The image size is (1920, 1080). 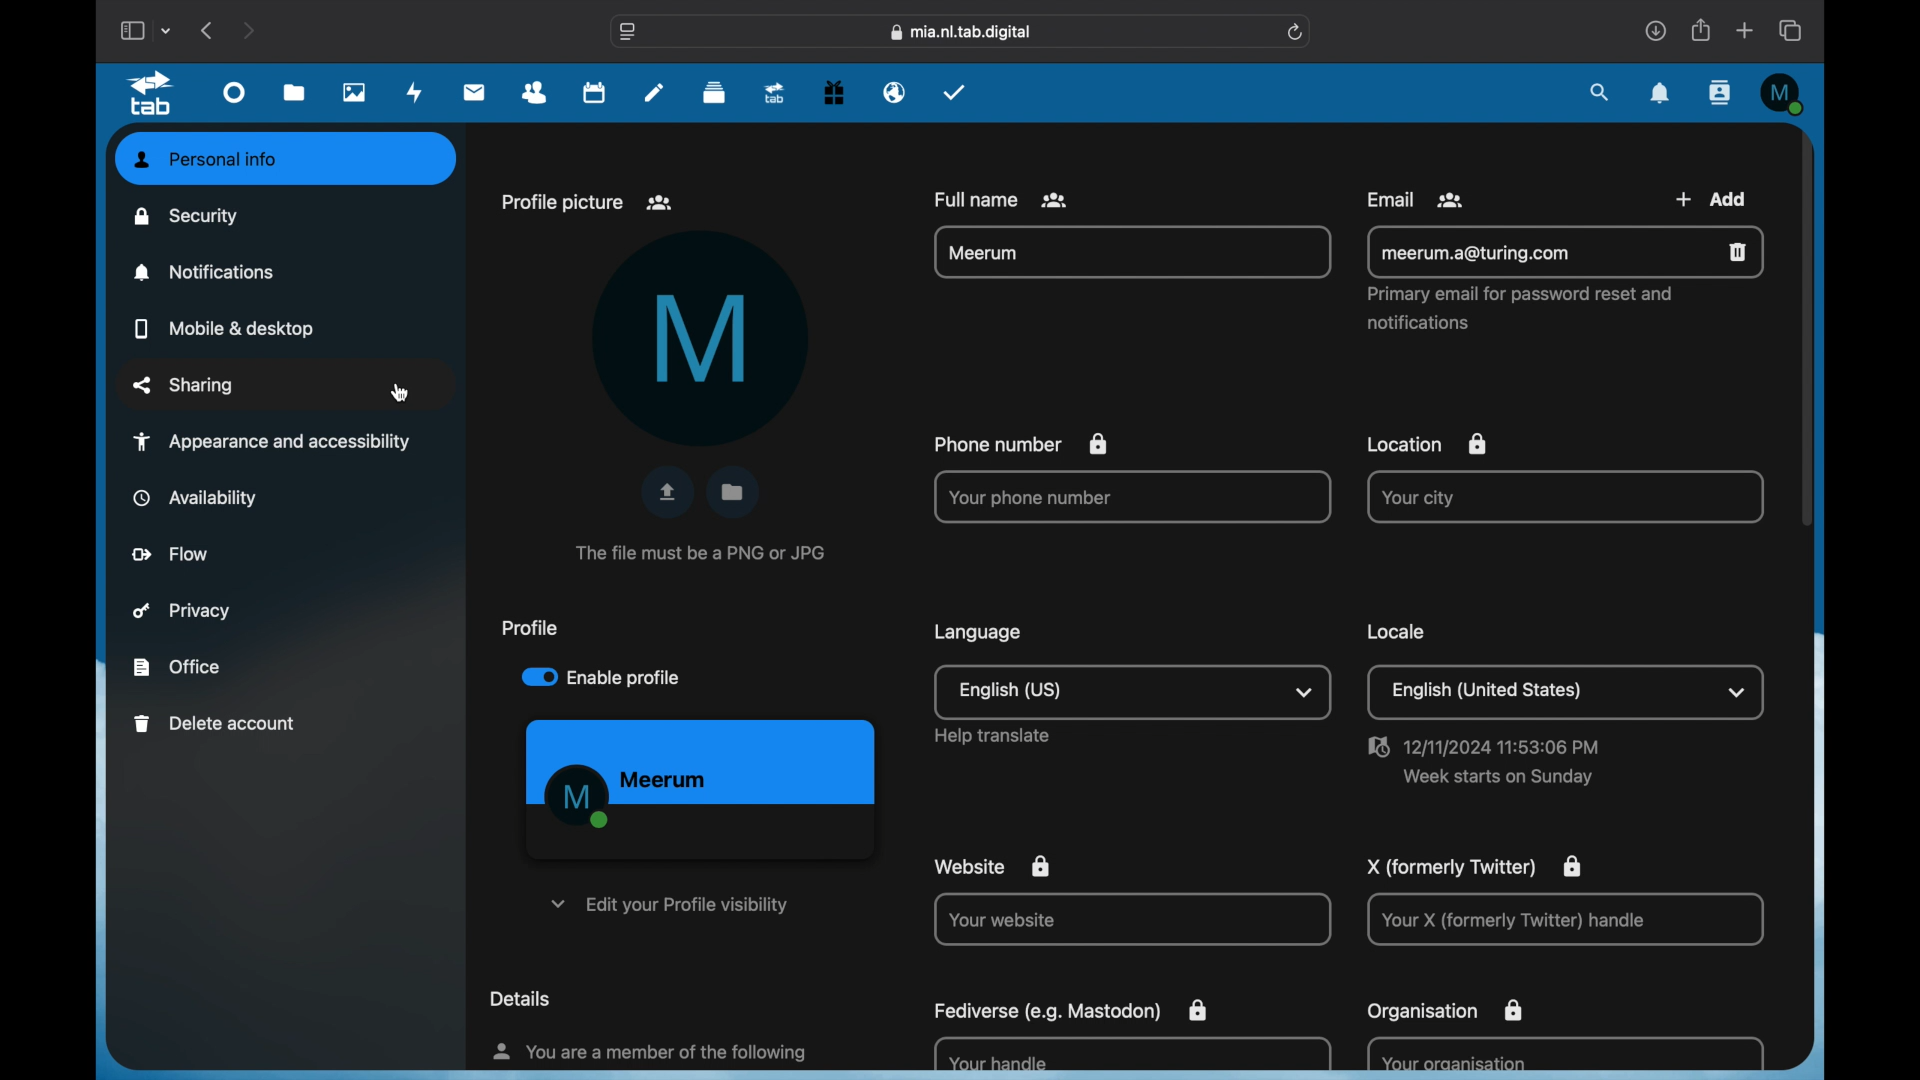 What do you see at coordinates (601, 676) in the screenshot?
I see `enable profile` at bounding box center [601, 676].